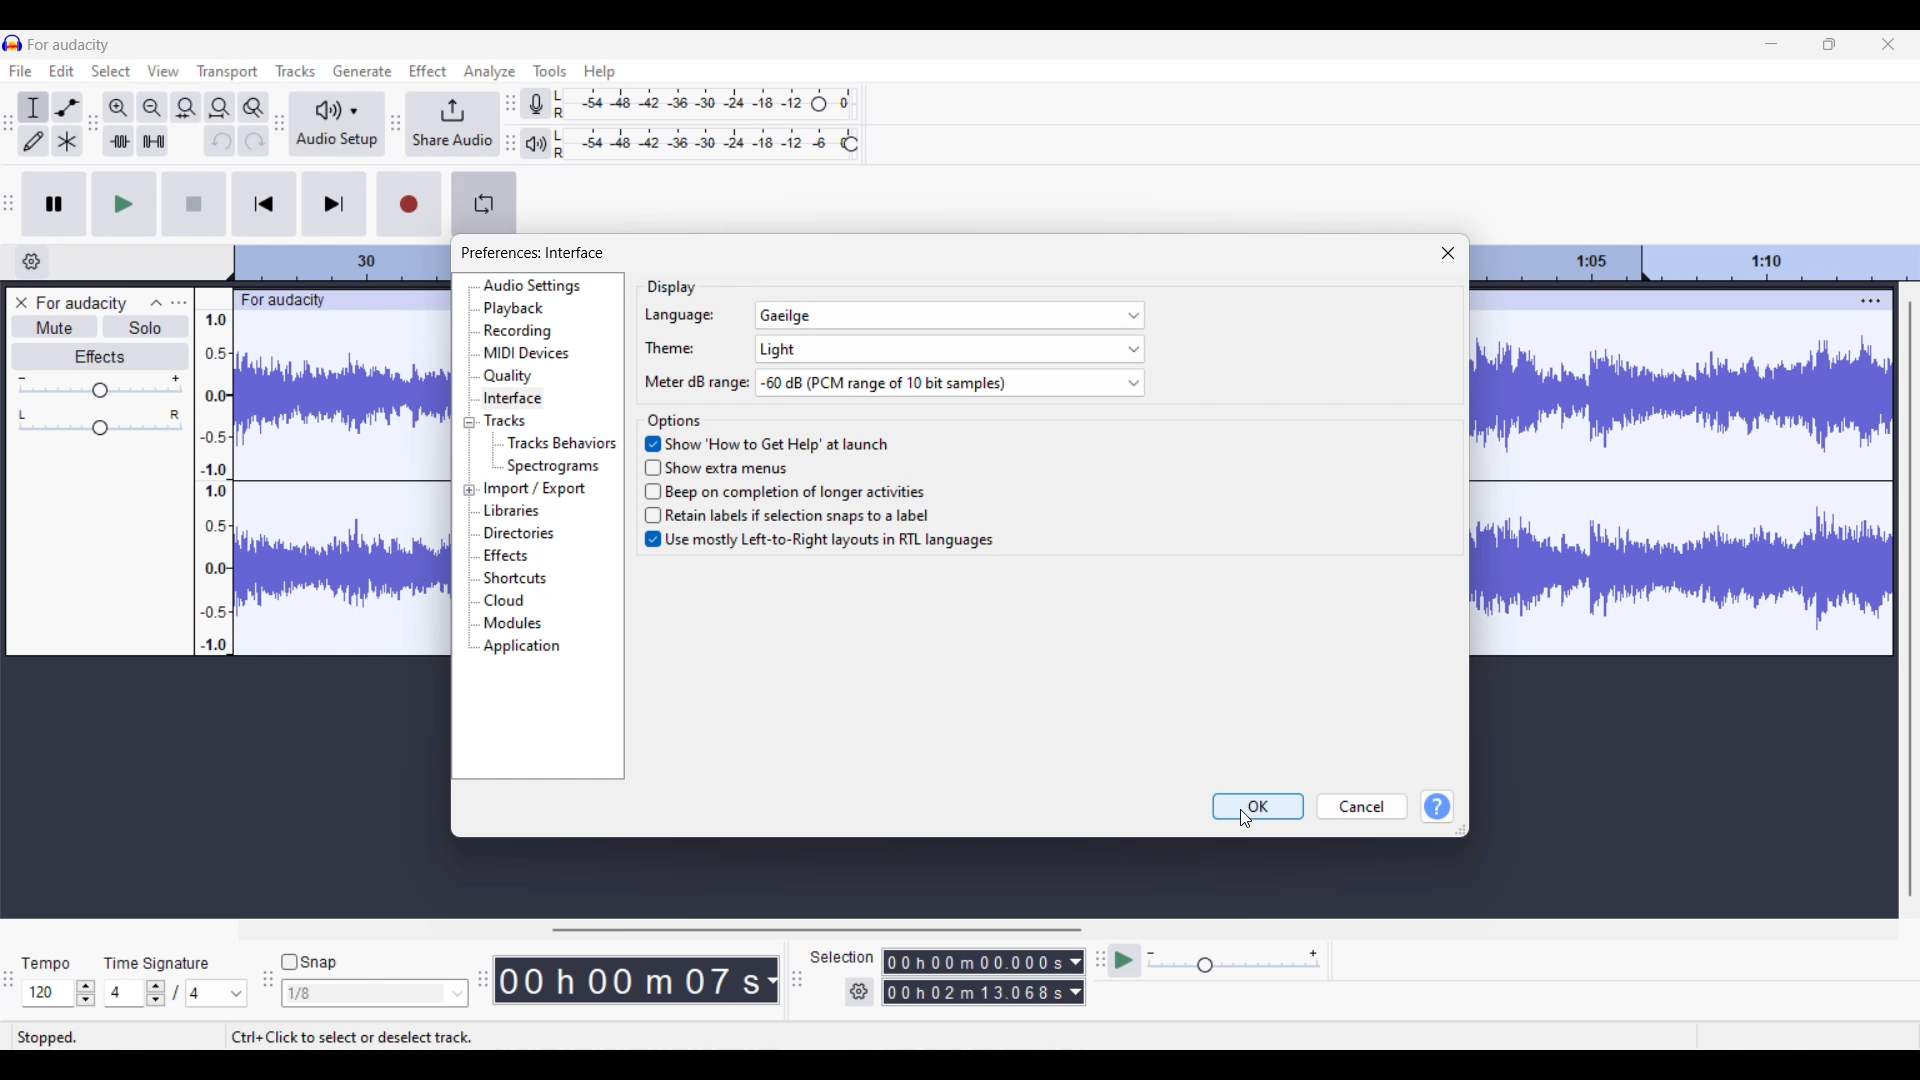 The image size is (1920, 1080). Describe the element at coordinates (948, 349) in the screenshot. I see `light` at that location.